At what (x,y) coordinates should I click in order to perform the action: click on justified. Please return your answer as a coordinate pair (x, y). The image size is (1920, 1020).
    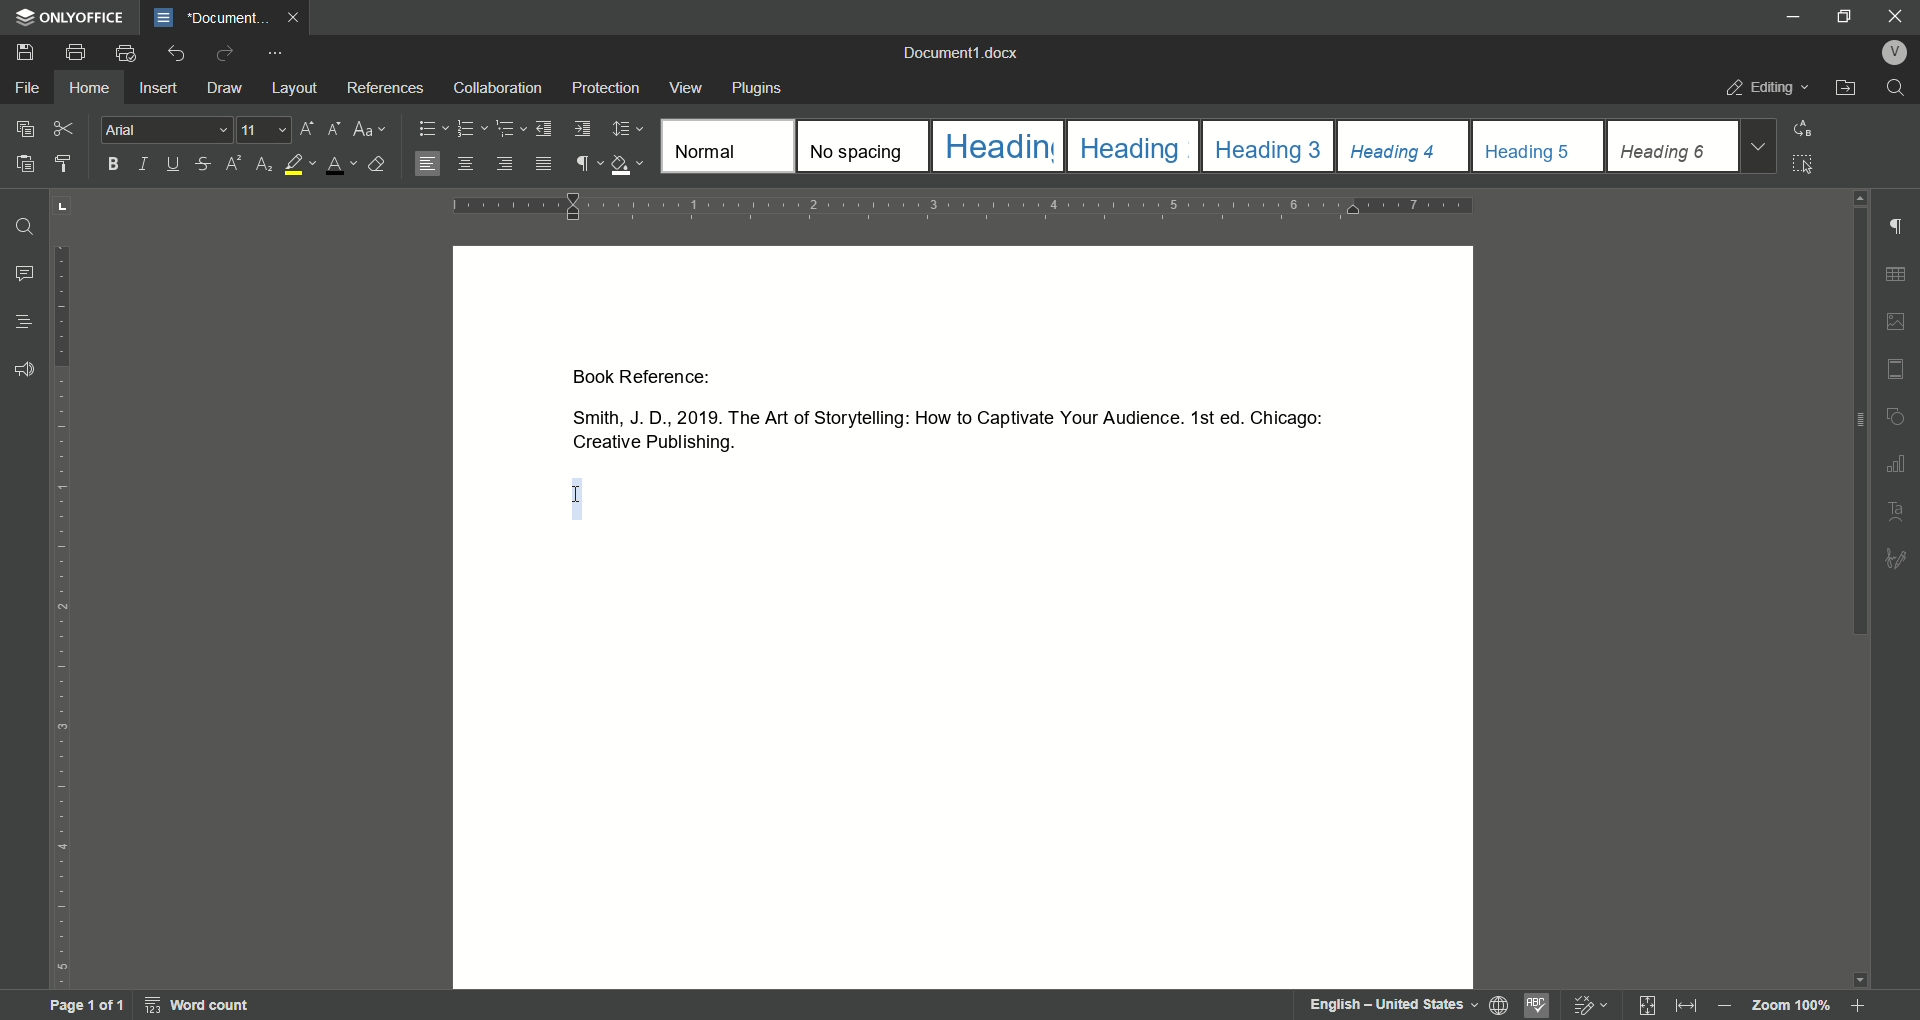
    Looking at the image, I should click on (543, 164).